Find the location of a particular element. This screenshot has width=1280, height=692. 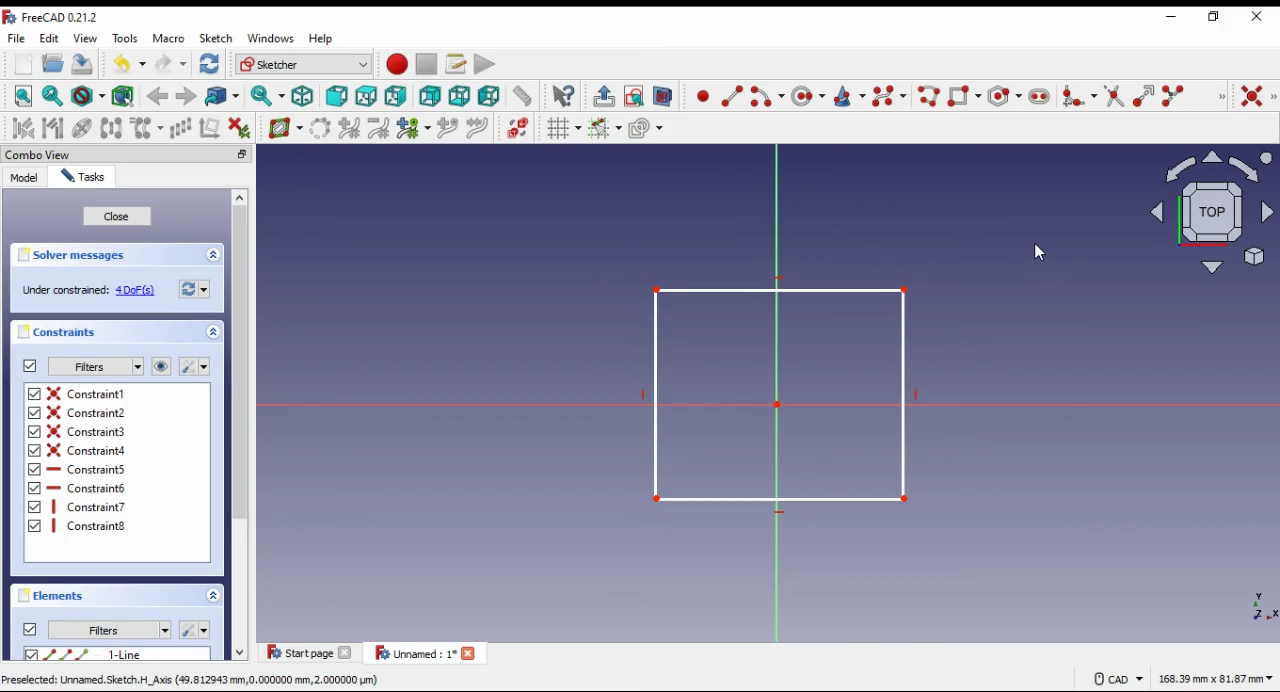

select associated geometry is located at coordinates (125, 95).